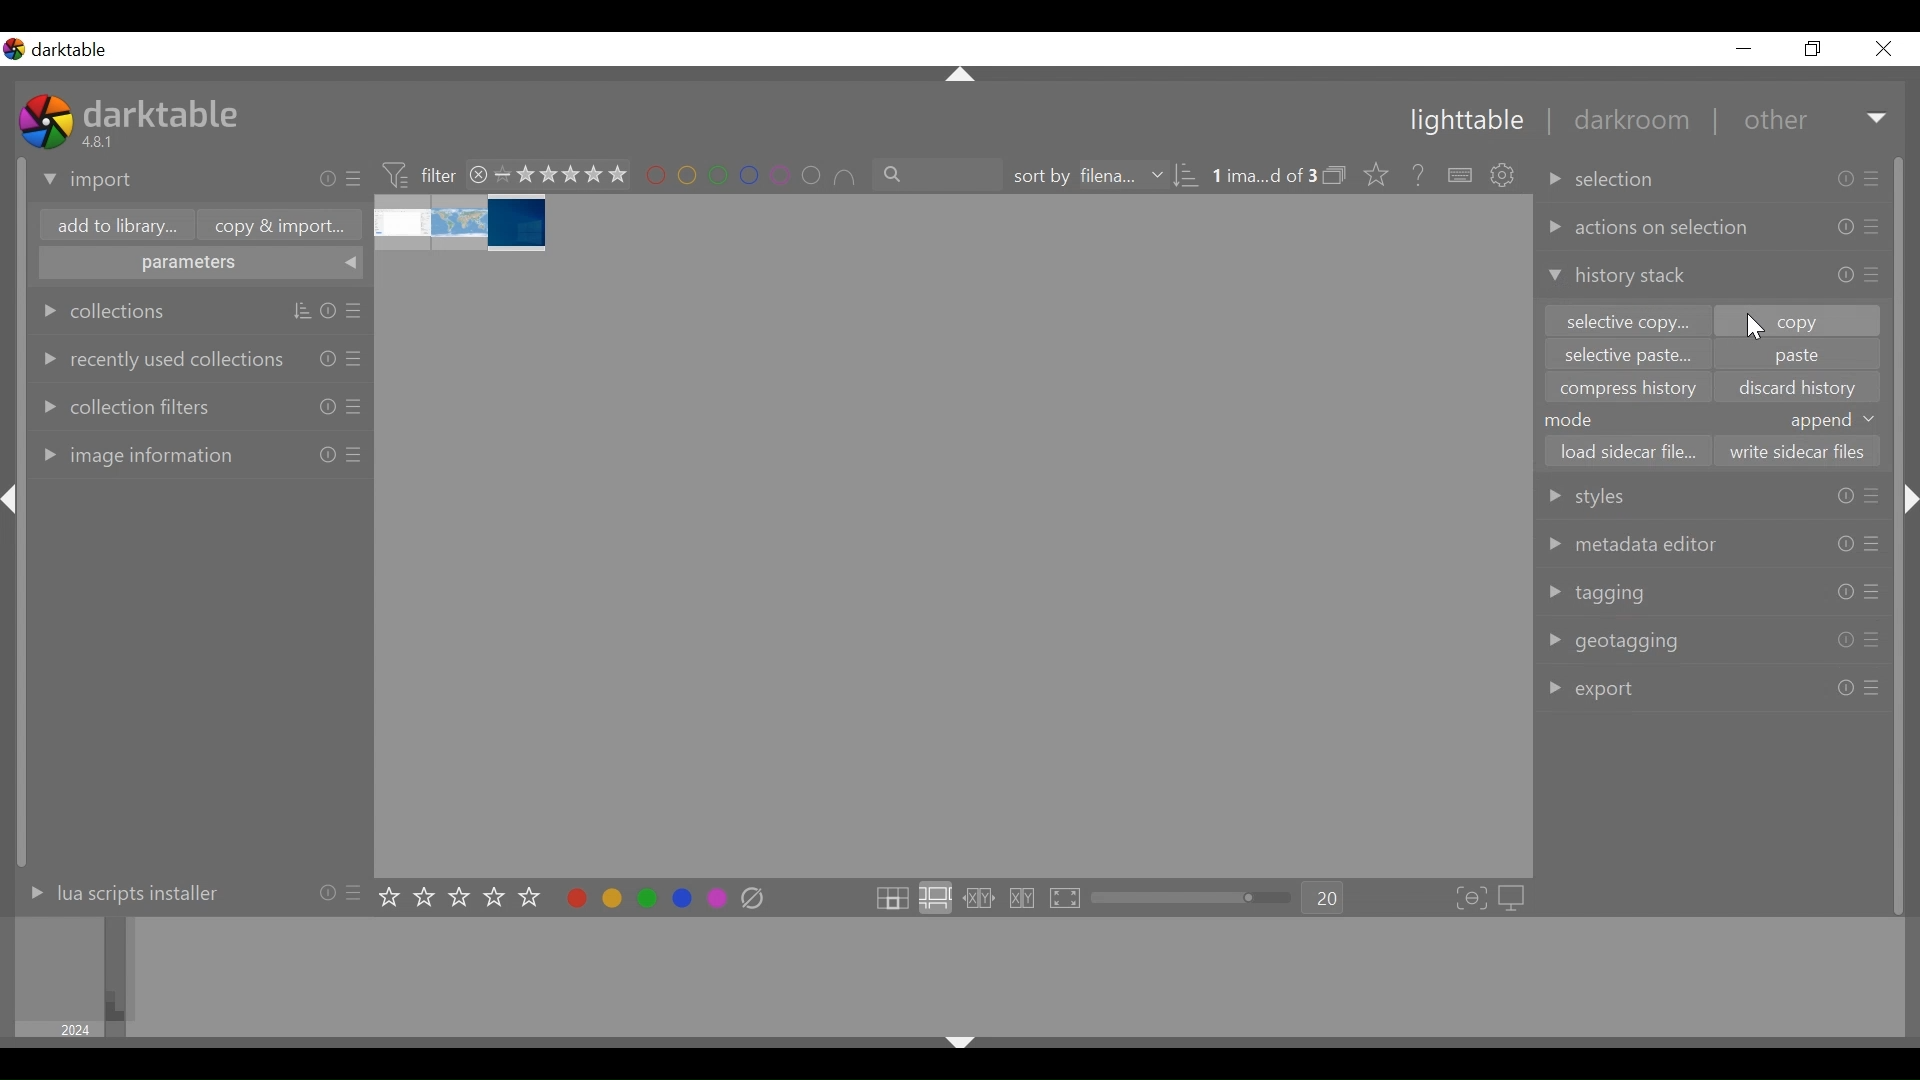 This screenshot has width=1920, height=1080. Describe the element at coordinates (1574, 419) in the screenshot. I see `mode` at that location.